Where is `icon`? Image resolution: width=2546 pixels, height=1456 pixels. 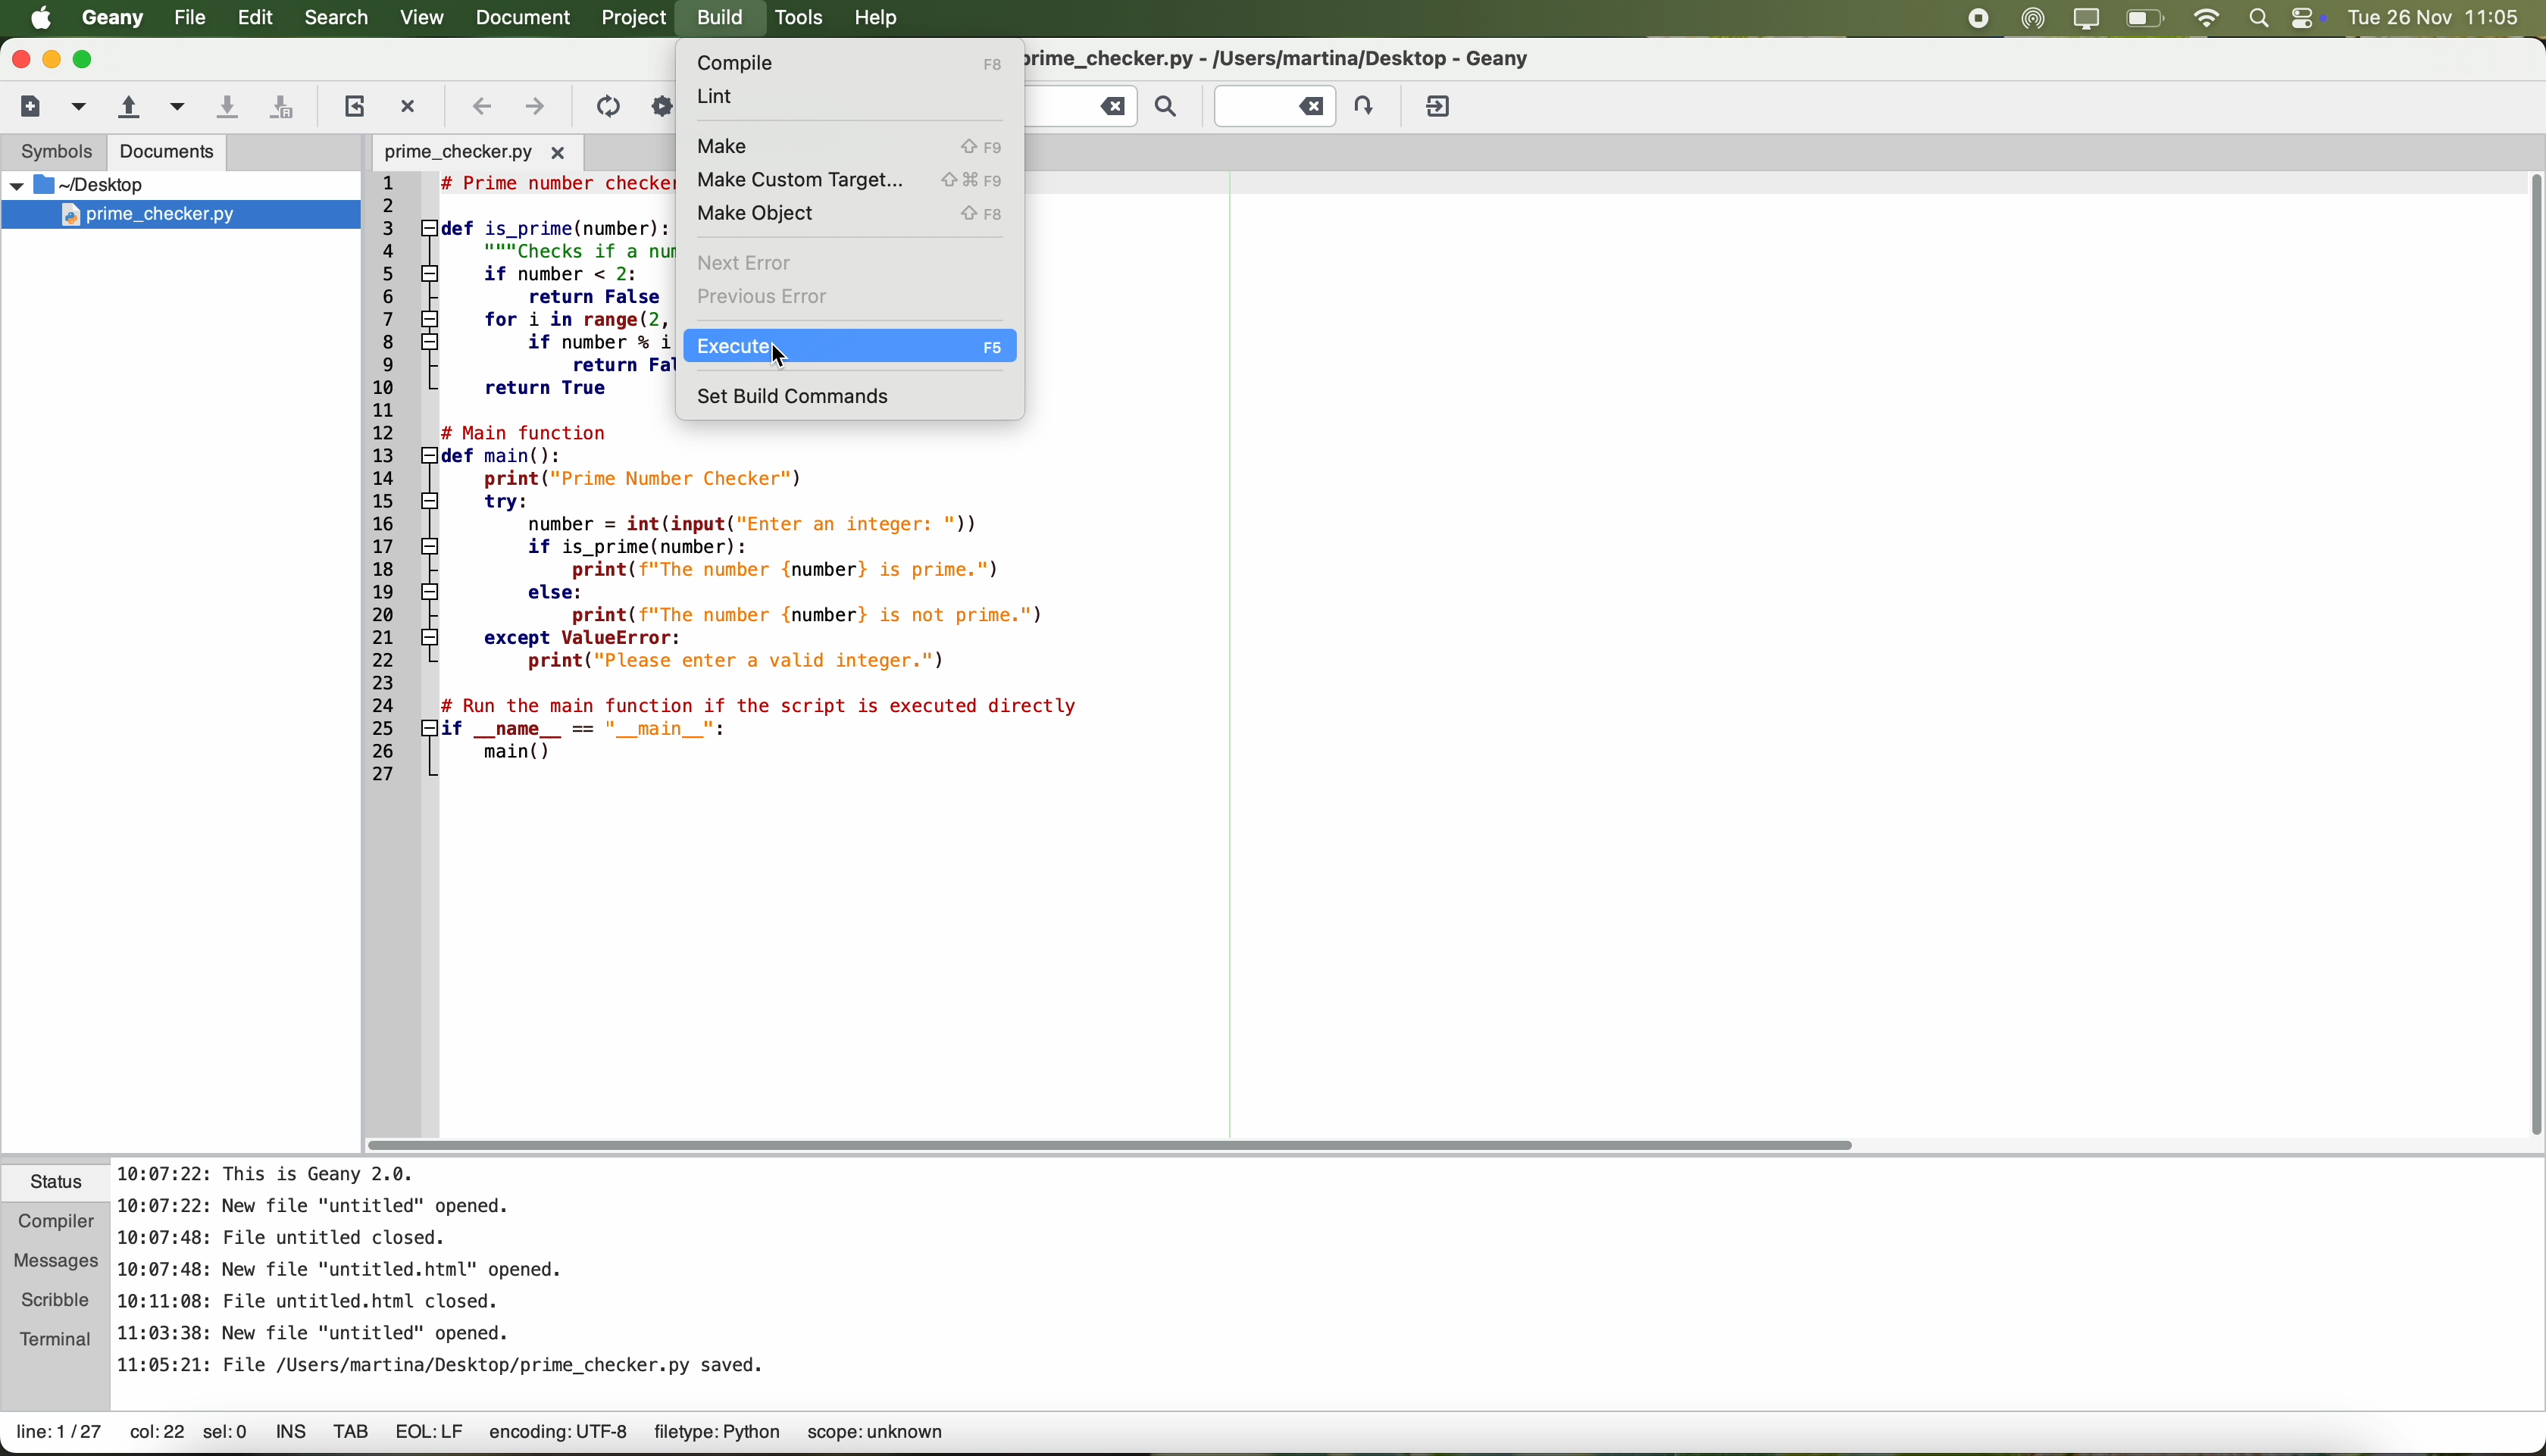
icon is located at coordinates (606, 106).